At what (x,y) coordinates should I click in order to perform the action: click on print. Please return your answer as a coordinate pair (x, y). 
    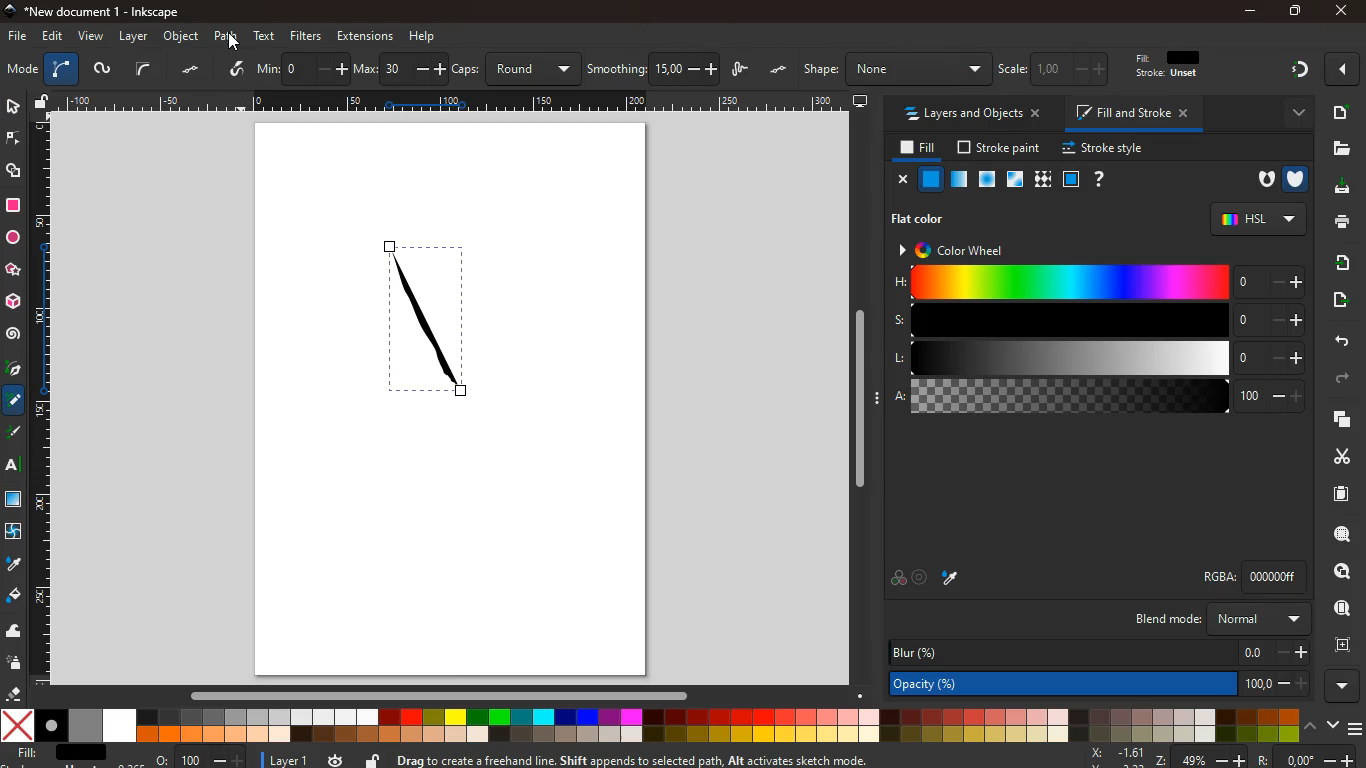
    Looking at the image, I should click on (1338, 221).